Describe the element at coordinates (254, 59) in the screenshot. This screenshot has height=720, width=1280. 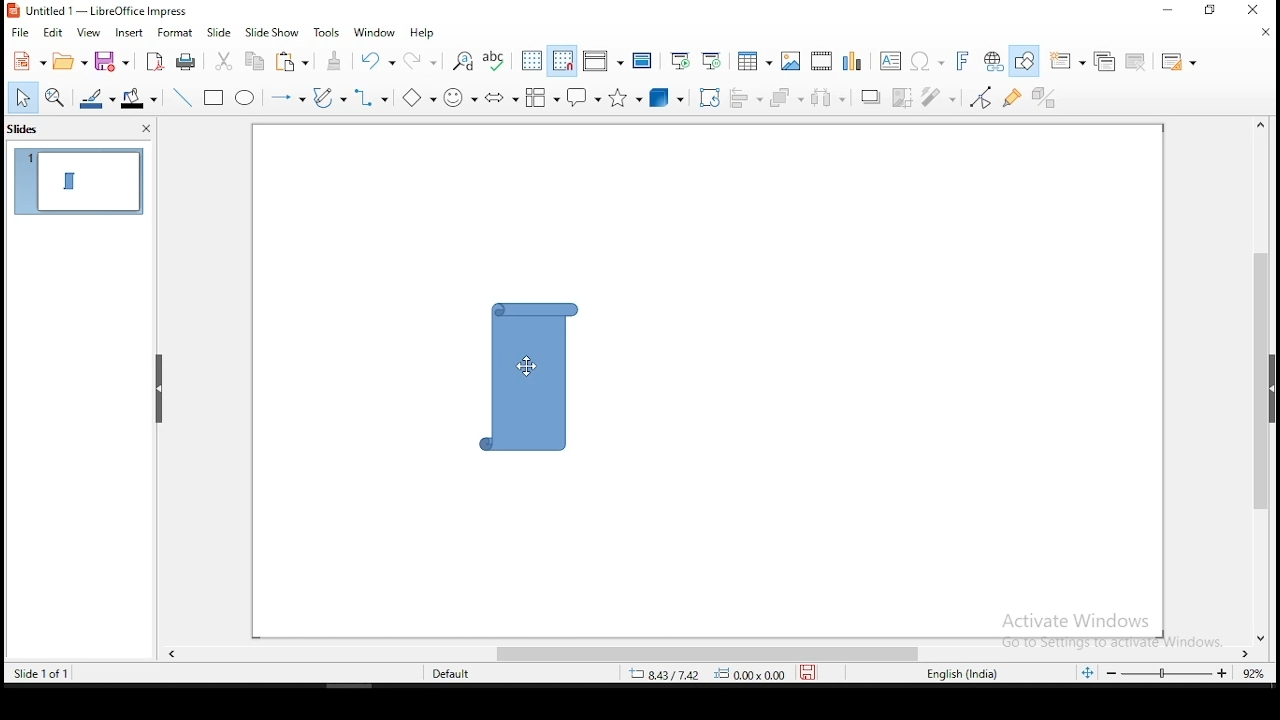
I see `copy` at that location.